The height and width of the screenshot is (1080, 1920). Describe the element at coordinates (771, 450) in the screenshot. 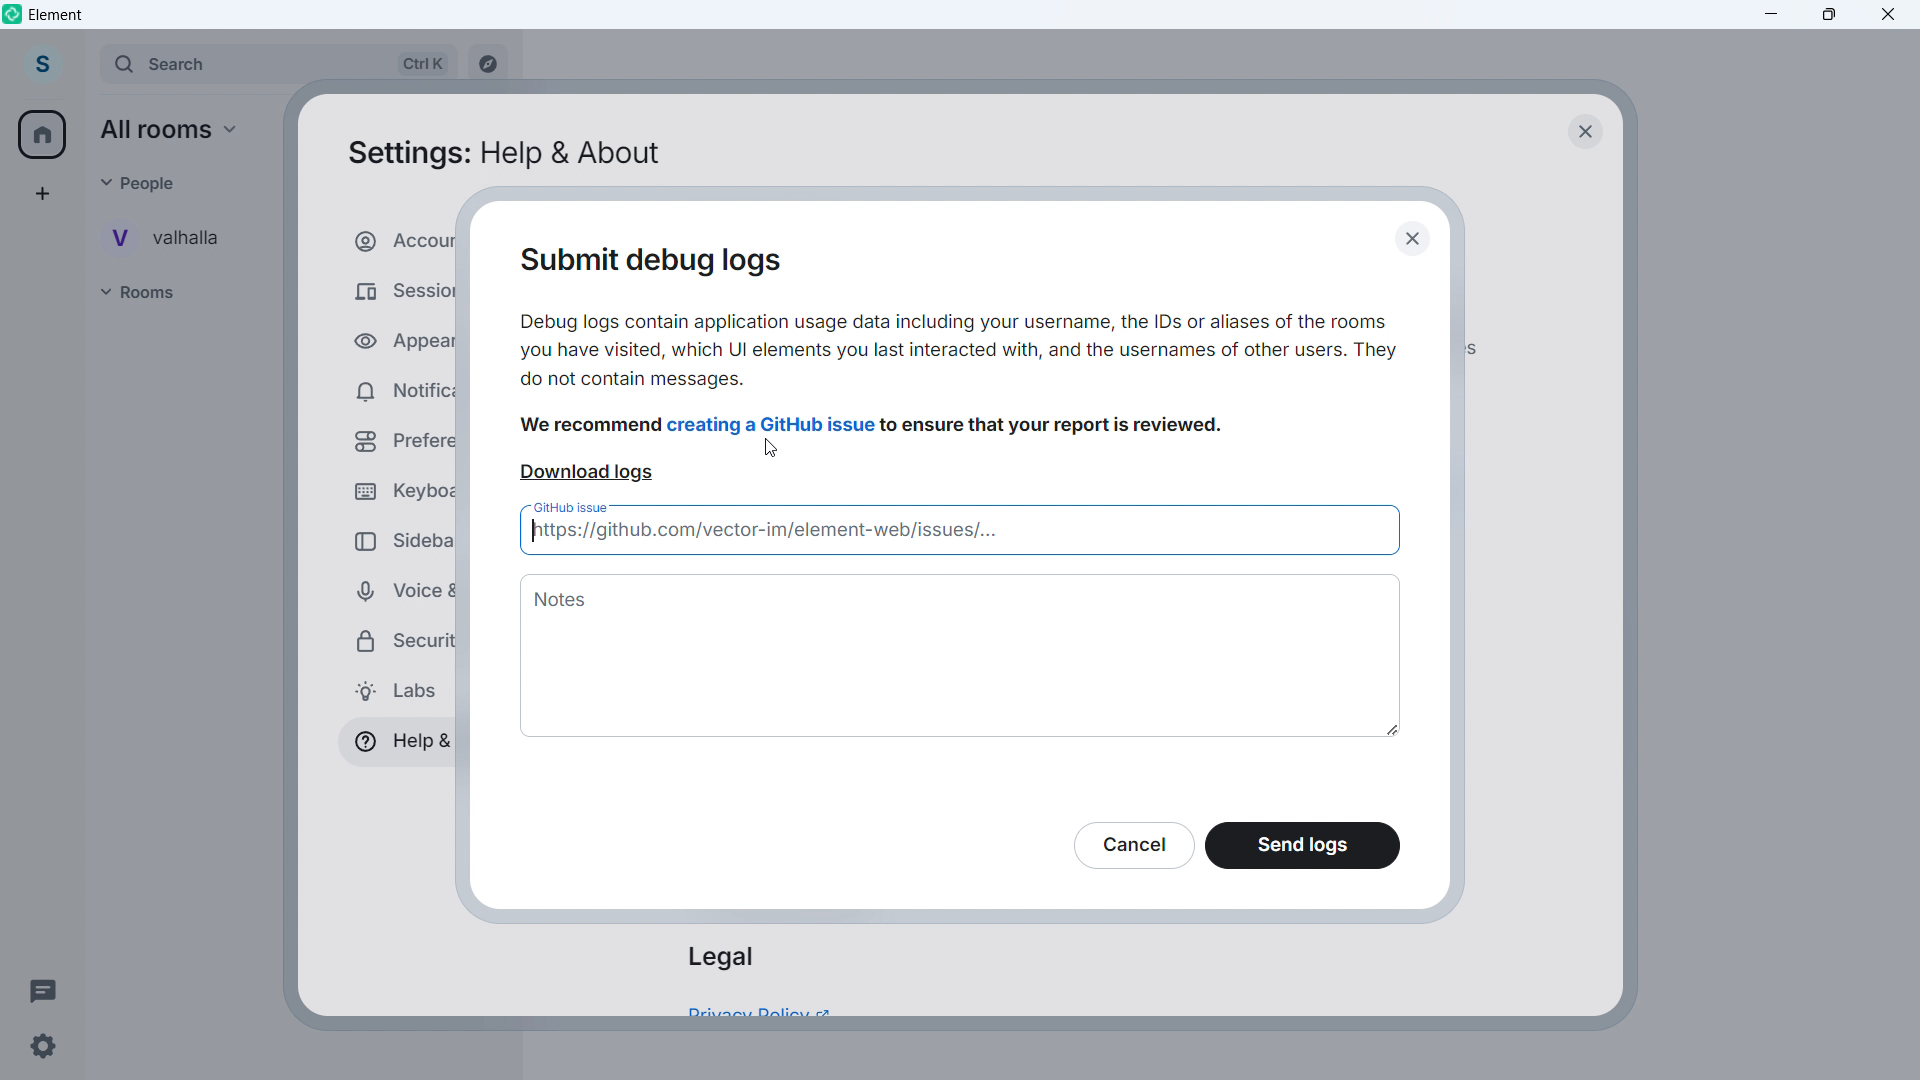

I see `cursor` at that location.